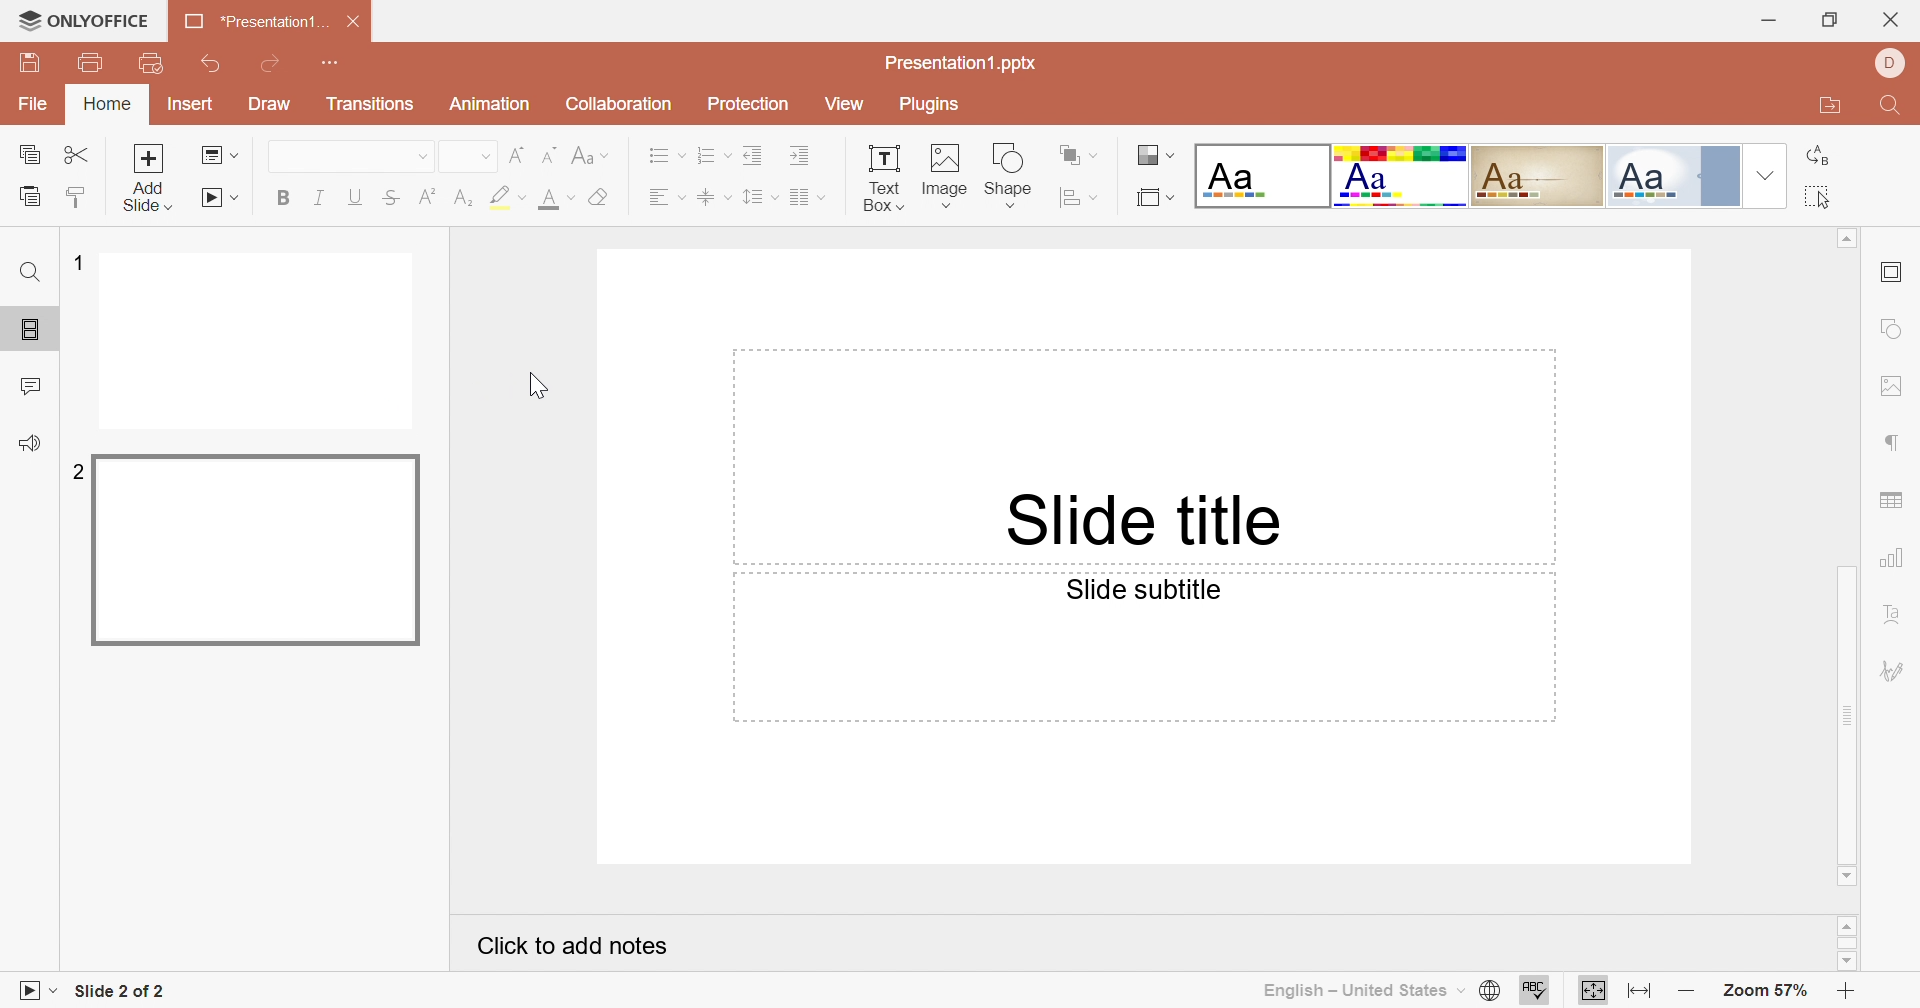  What do you see at coordinates (1764, 992) in the screenshot?
I see `Zoom 57%` at bounding box center [1764, 992].